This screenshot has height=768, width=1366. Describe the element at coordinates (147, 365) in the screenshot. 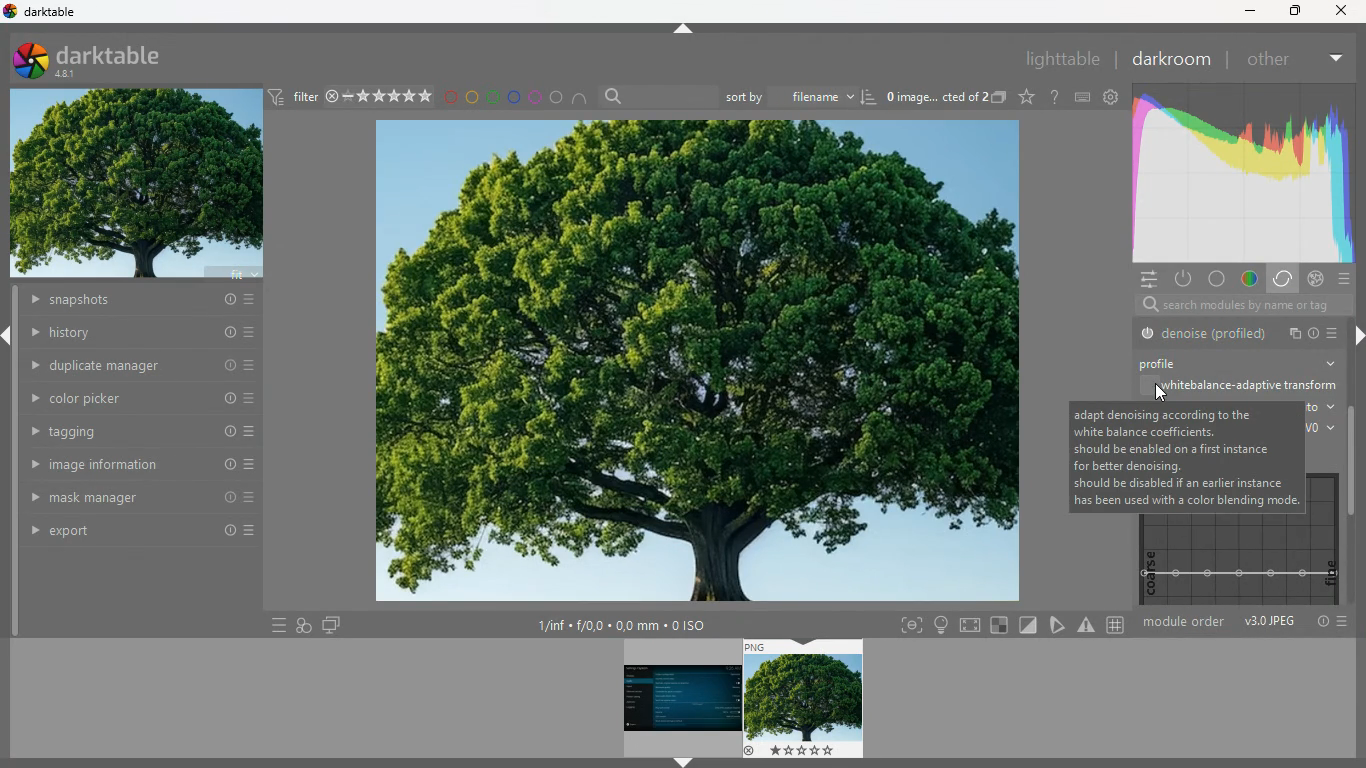

I see `duplicate manager` at that location.